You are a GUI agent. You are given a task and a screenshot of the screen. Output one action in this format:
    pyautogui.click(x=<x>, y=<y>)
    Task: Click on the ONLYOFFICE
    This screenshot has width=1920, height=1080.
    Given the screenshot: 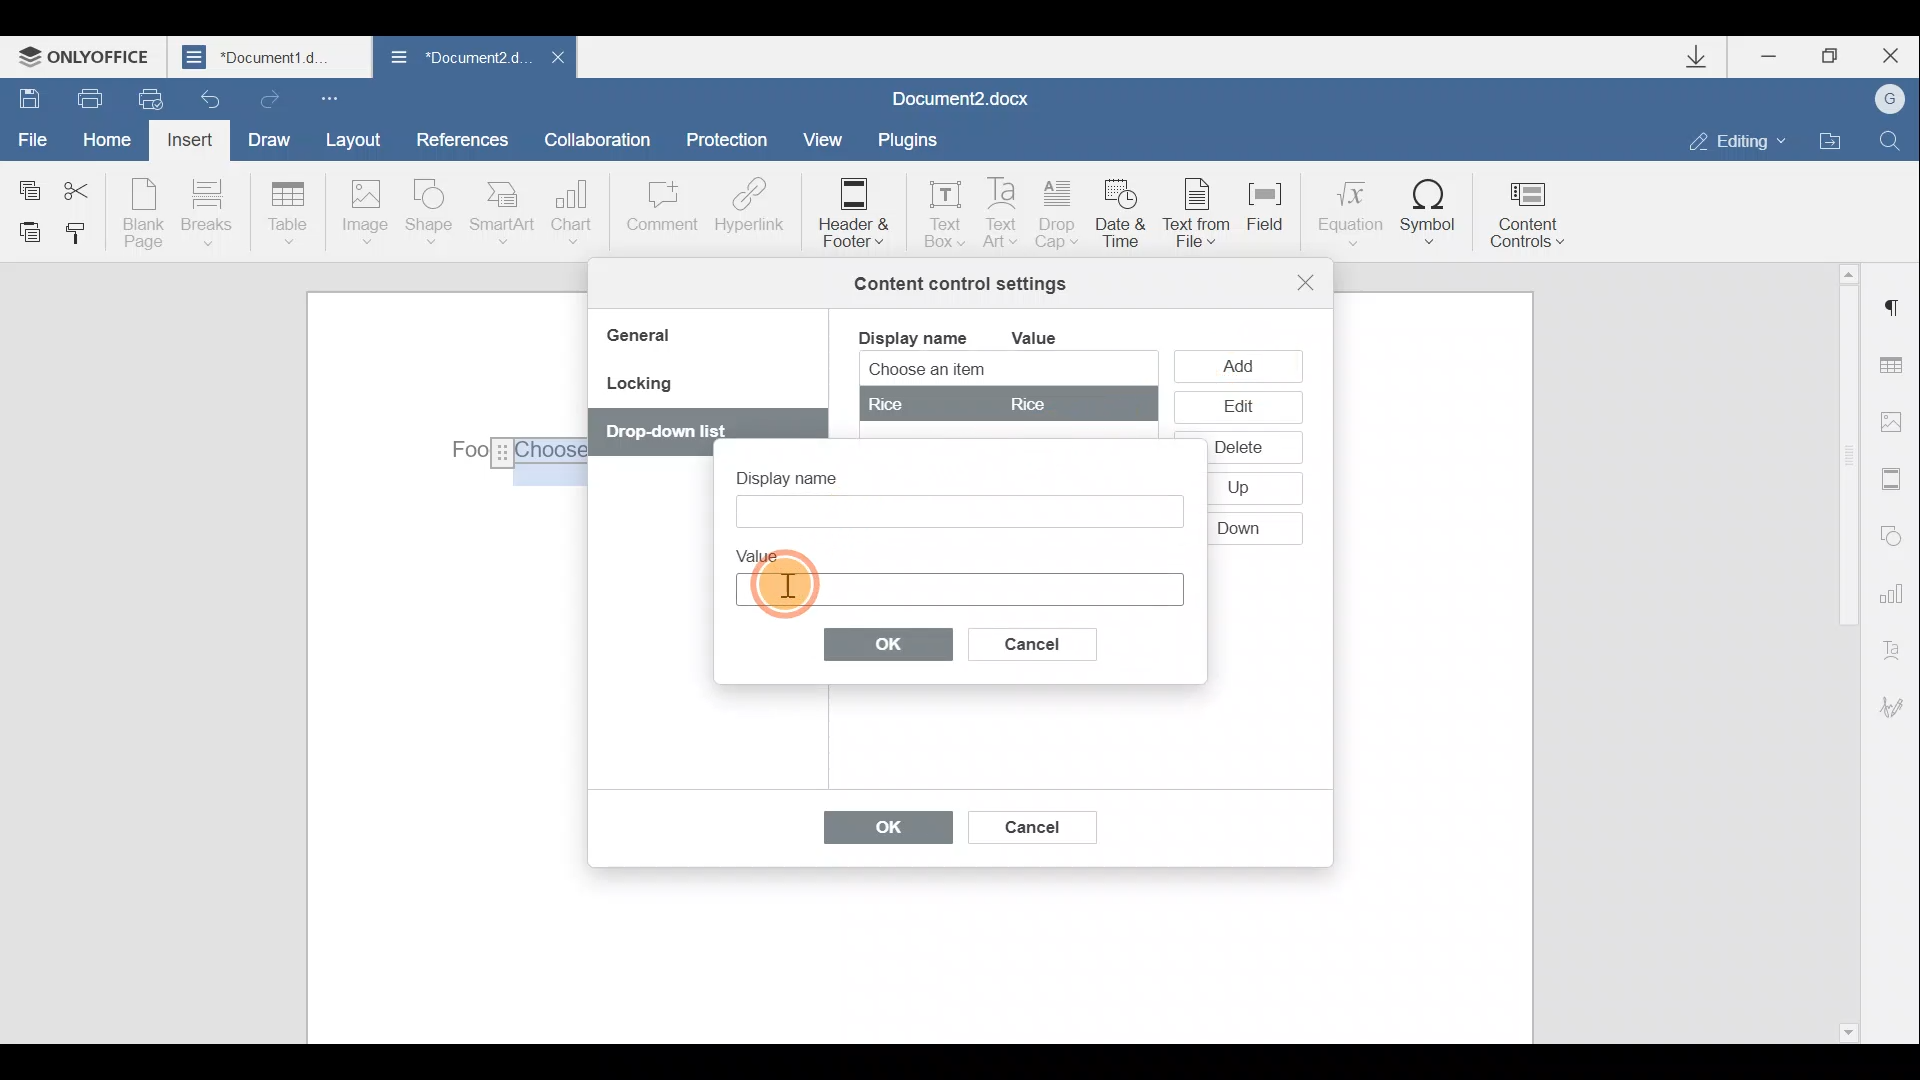 What is the action you would take?
    pyautogui.click(x=88, y=56)
    